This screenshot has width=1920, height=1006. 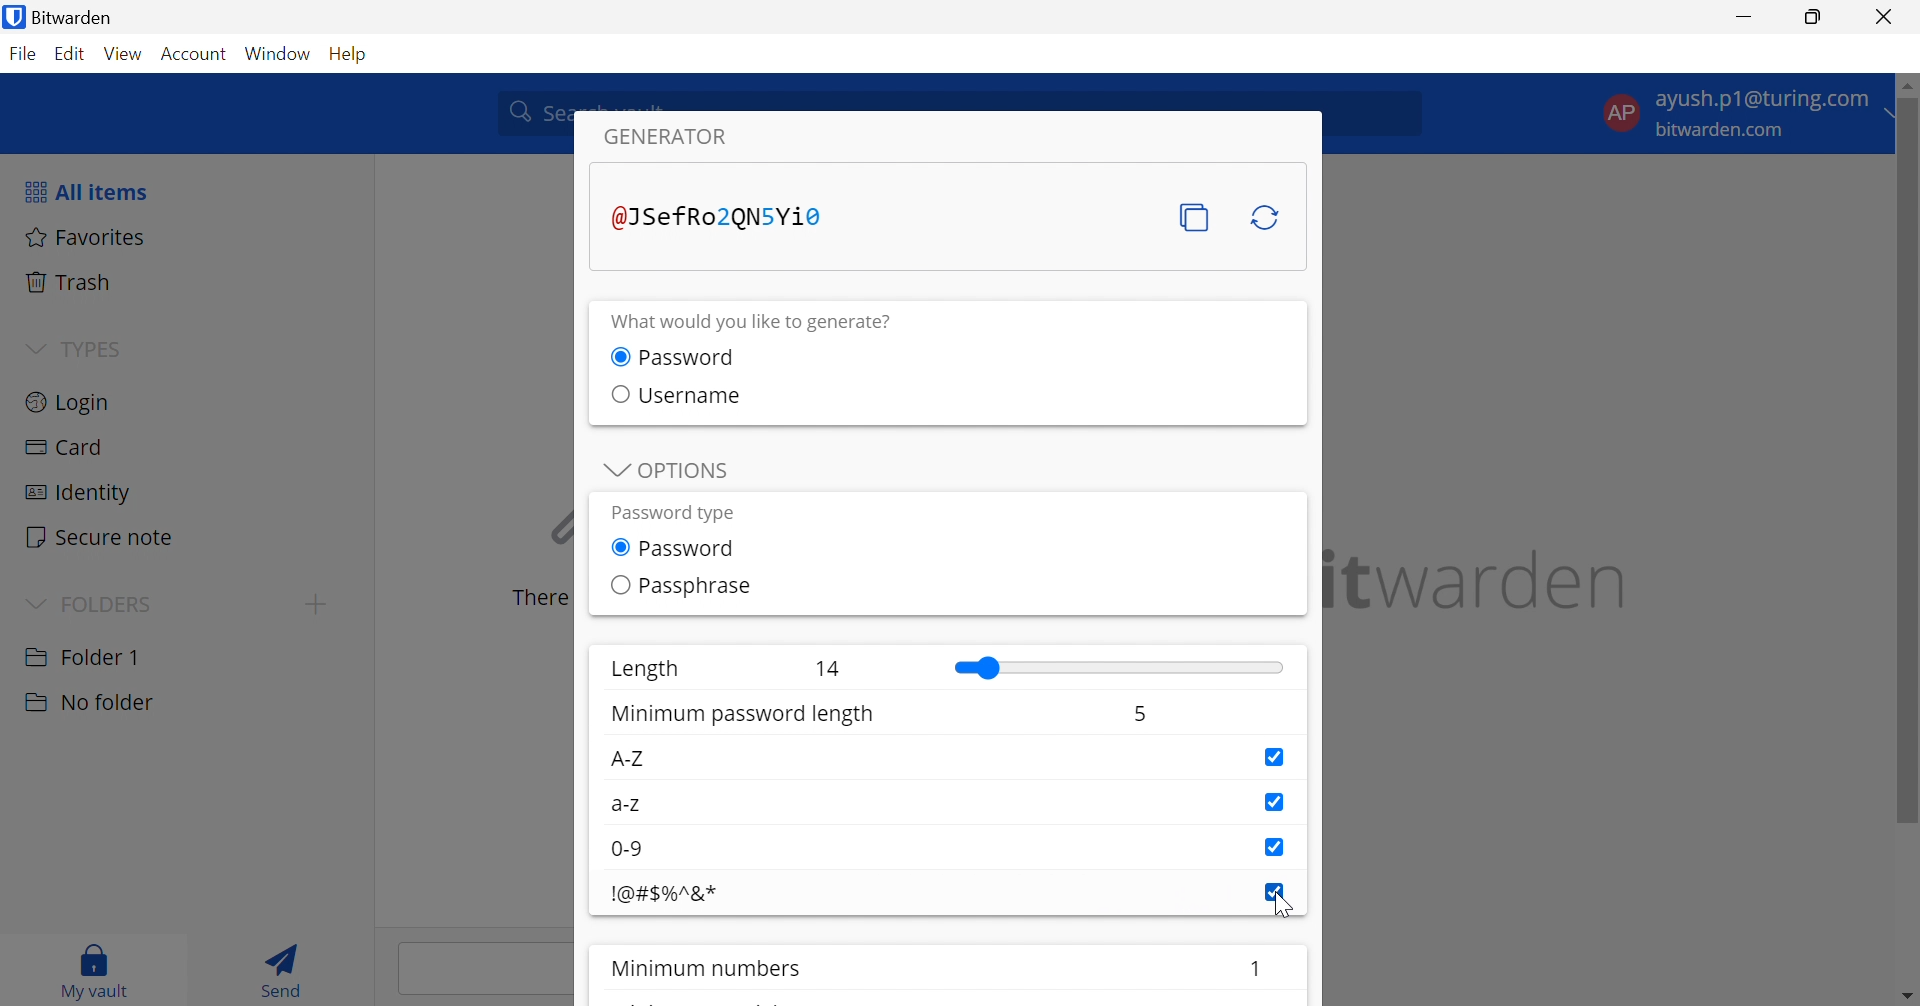 What do you see at coordinates (1285, 909) in the screenshot?
I see `cursor` at bounding box center [1285, 909].